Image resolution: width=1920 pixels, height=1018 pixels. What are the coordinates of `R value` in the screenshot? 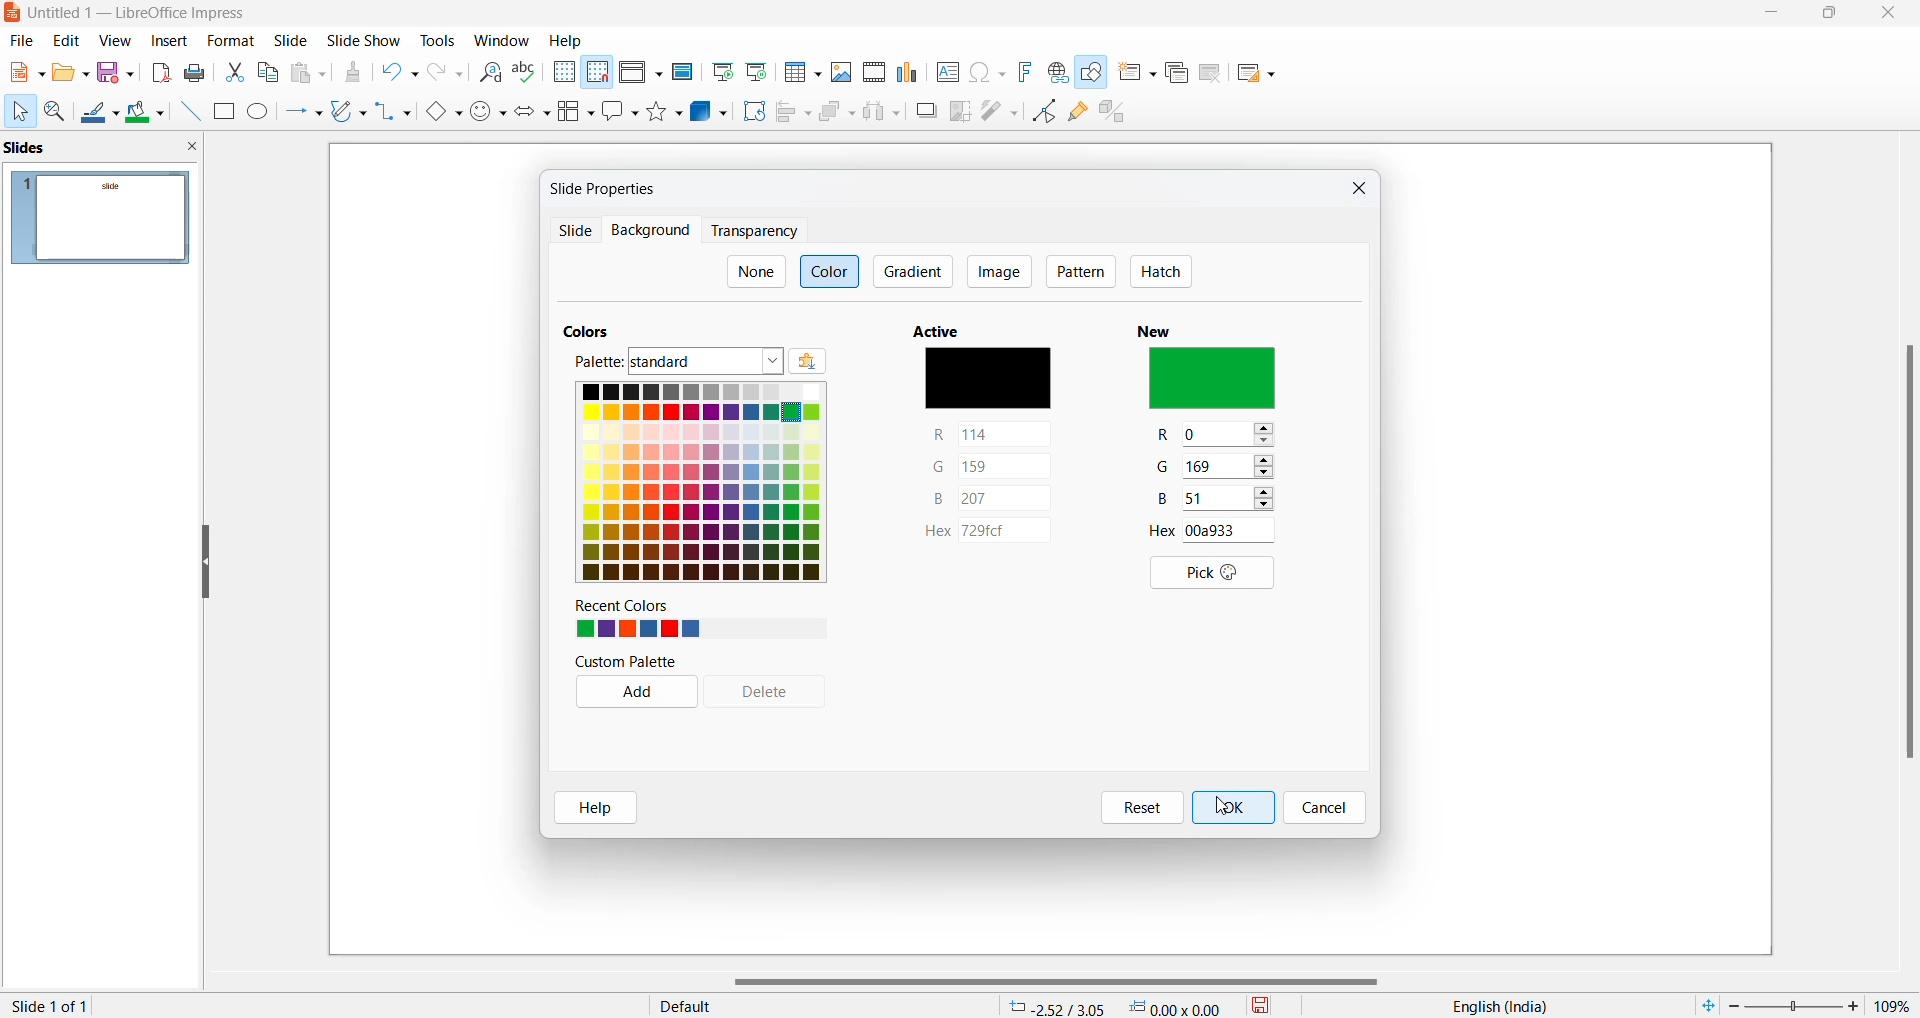 It's located at (1167, 437).